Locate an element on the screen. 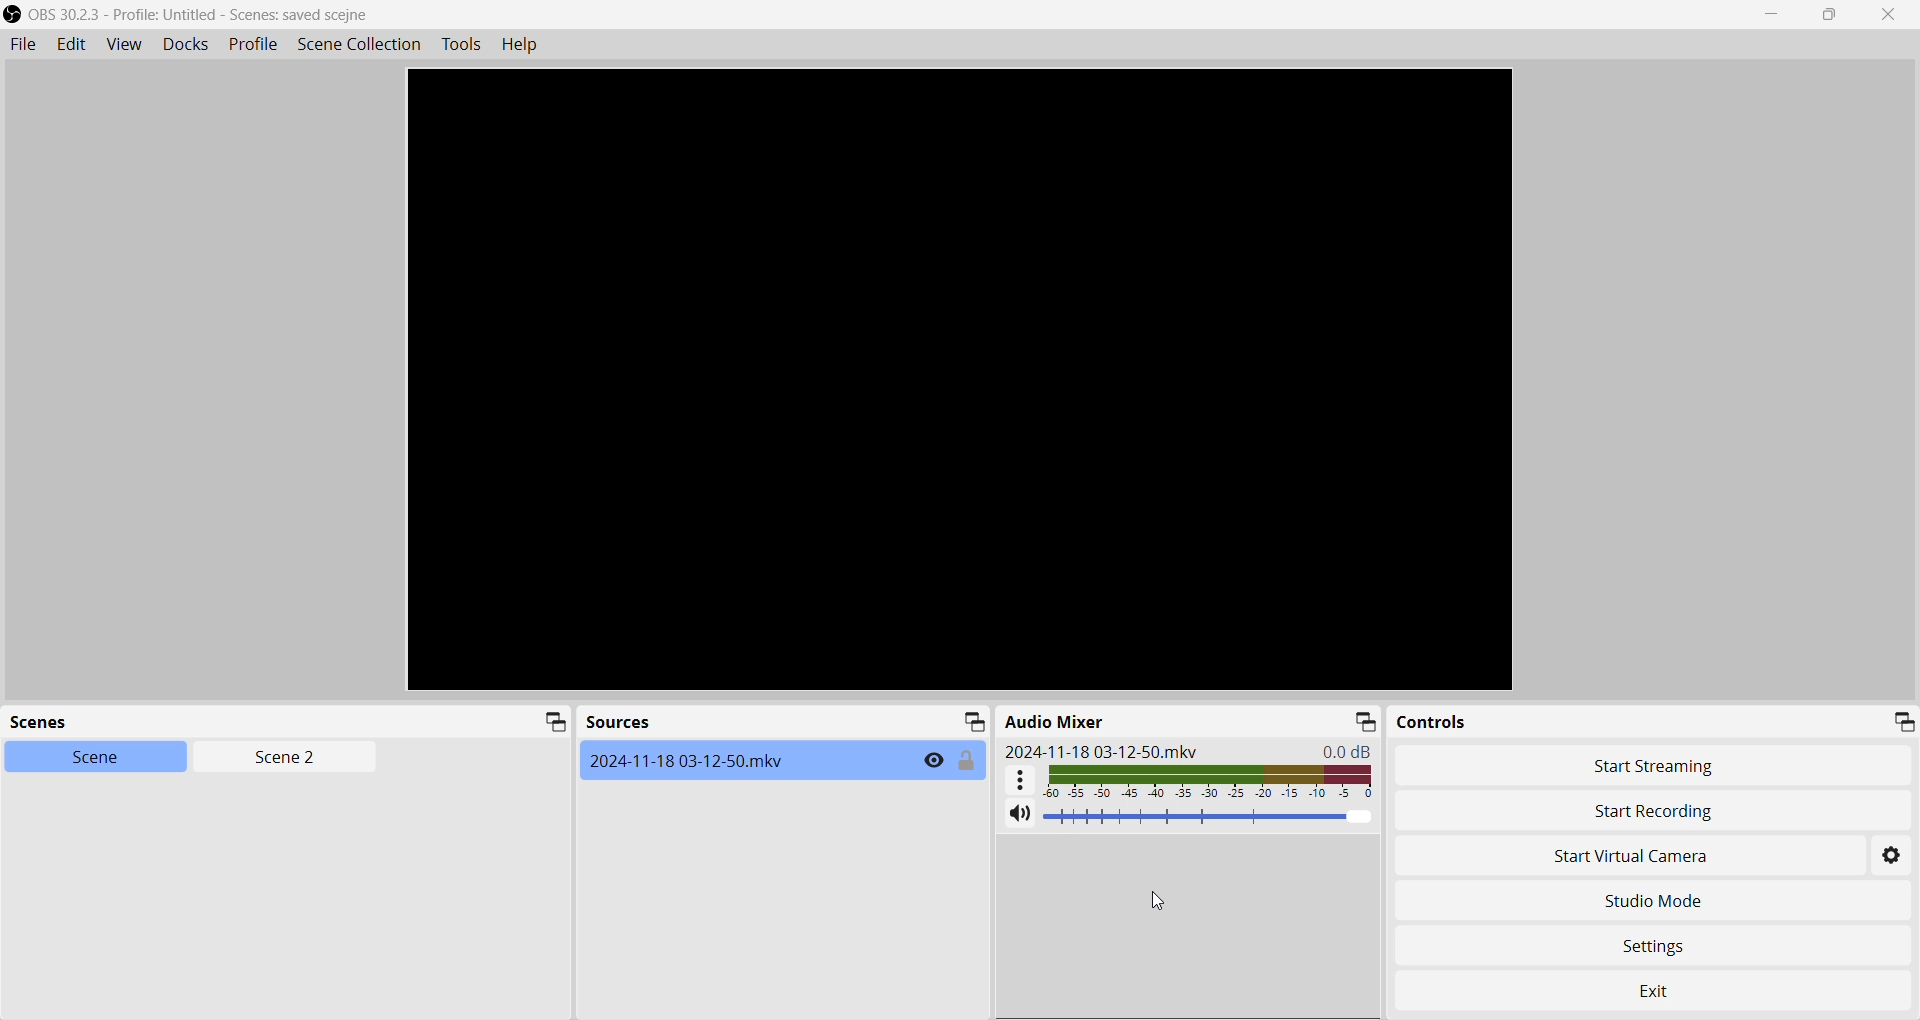 The image size is (1920, 1020). Expand is located at coordinates (970, 721).